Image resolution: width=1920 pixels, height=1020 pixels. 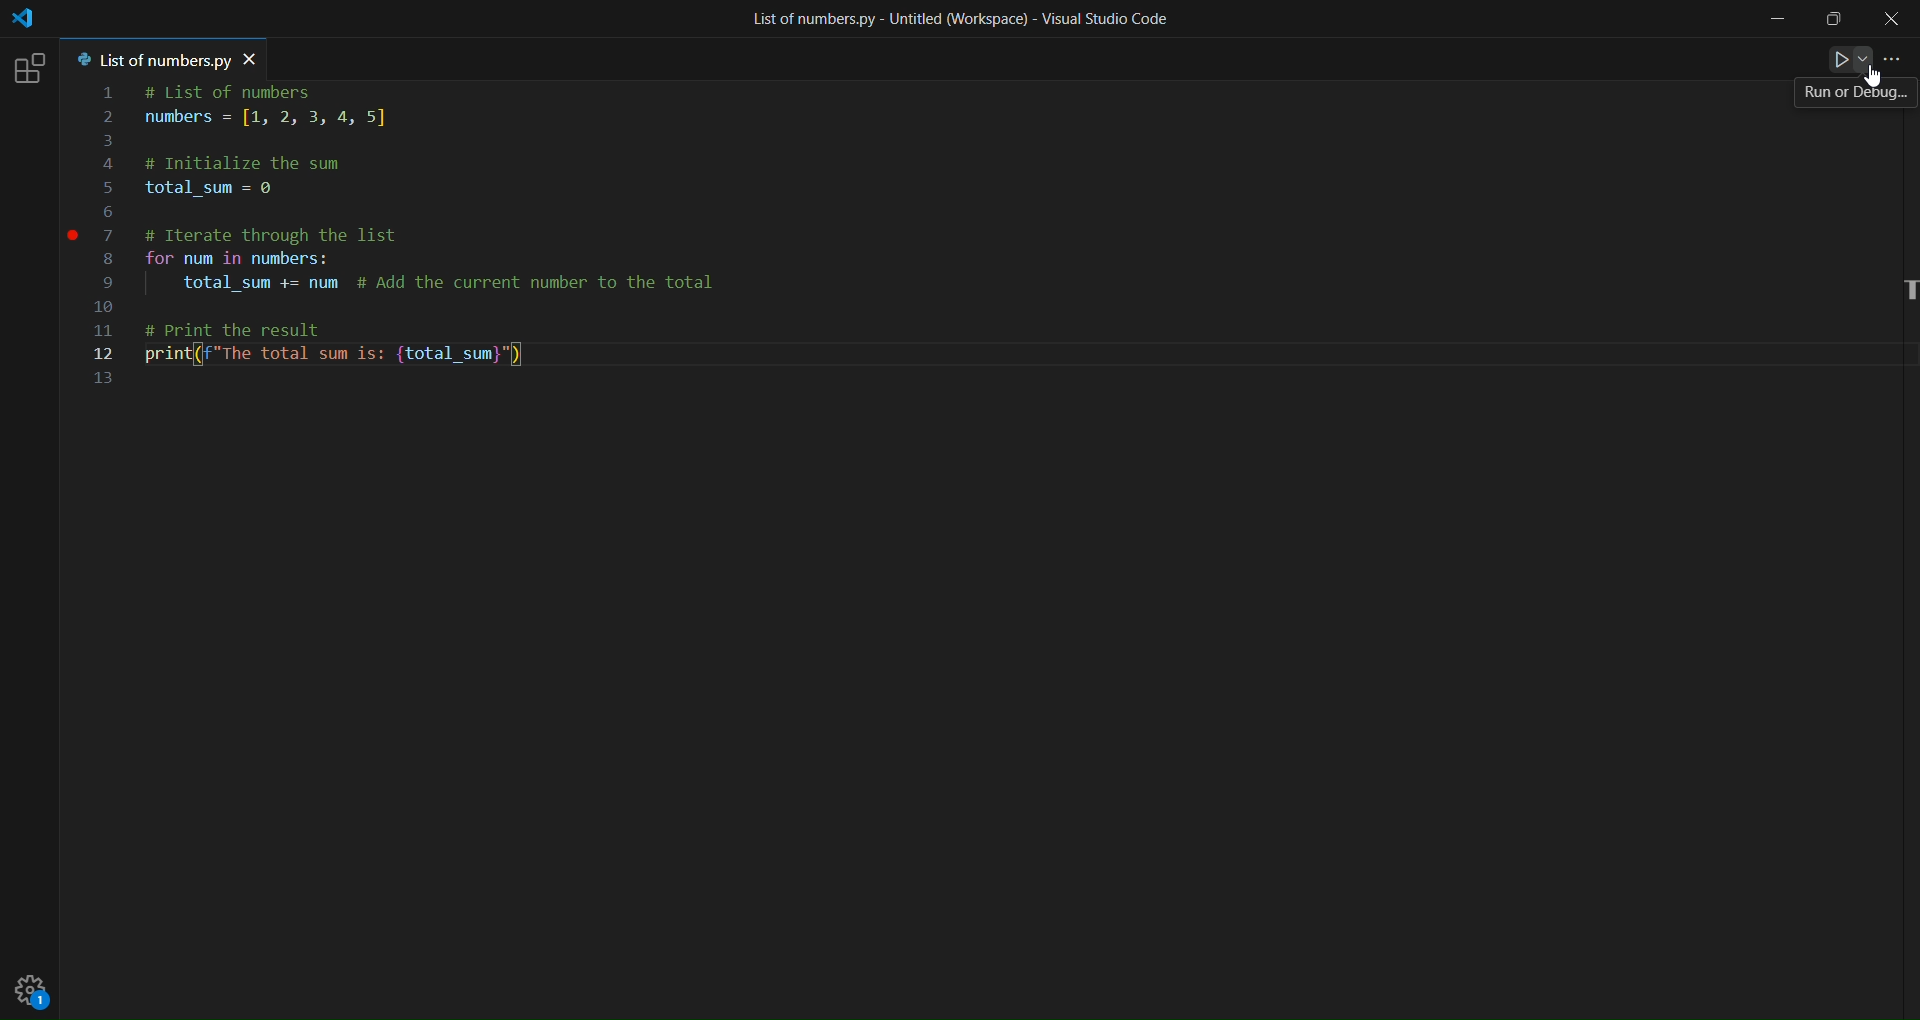 What do you see at coordinates (148, 60) in the screenshot?
I see `tab name` at bounding box center [148, 60].